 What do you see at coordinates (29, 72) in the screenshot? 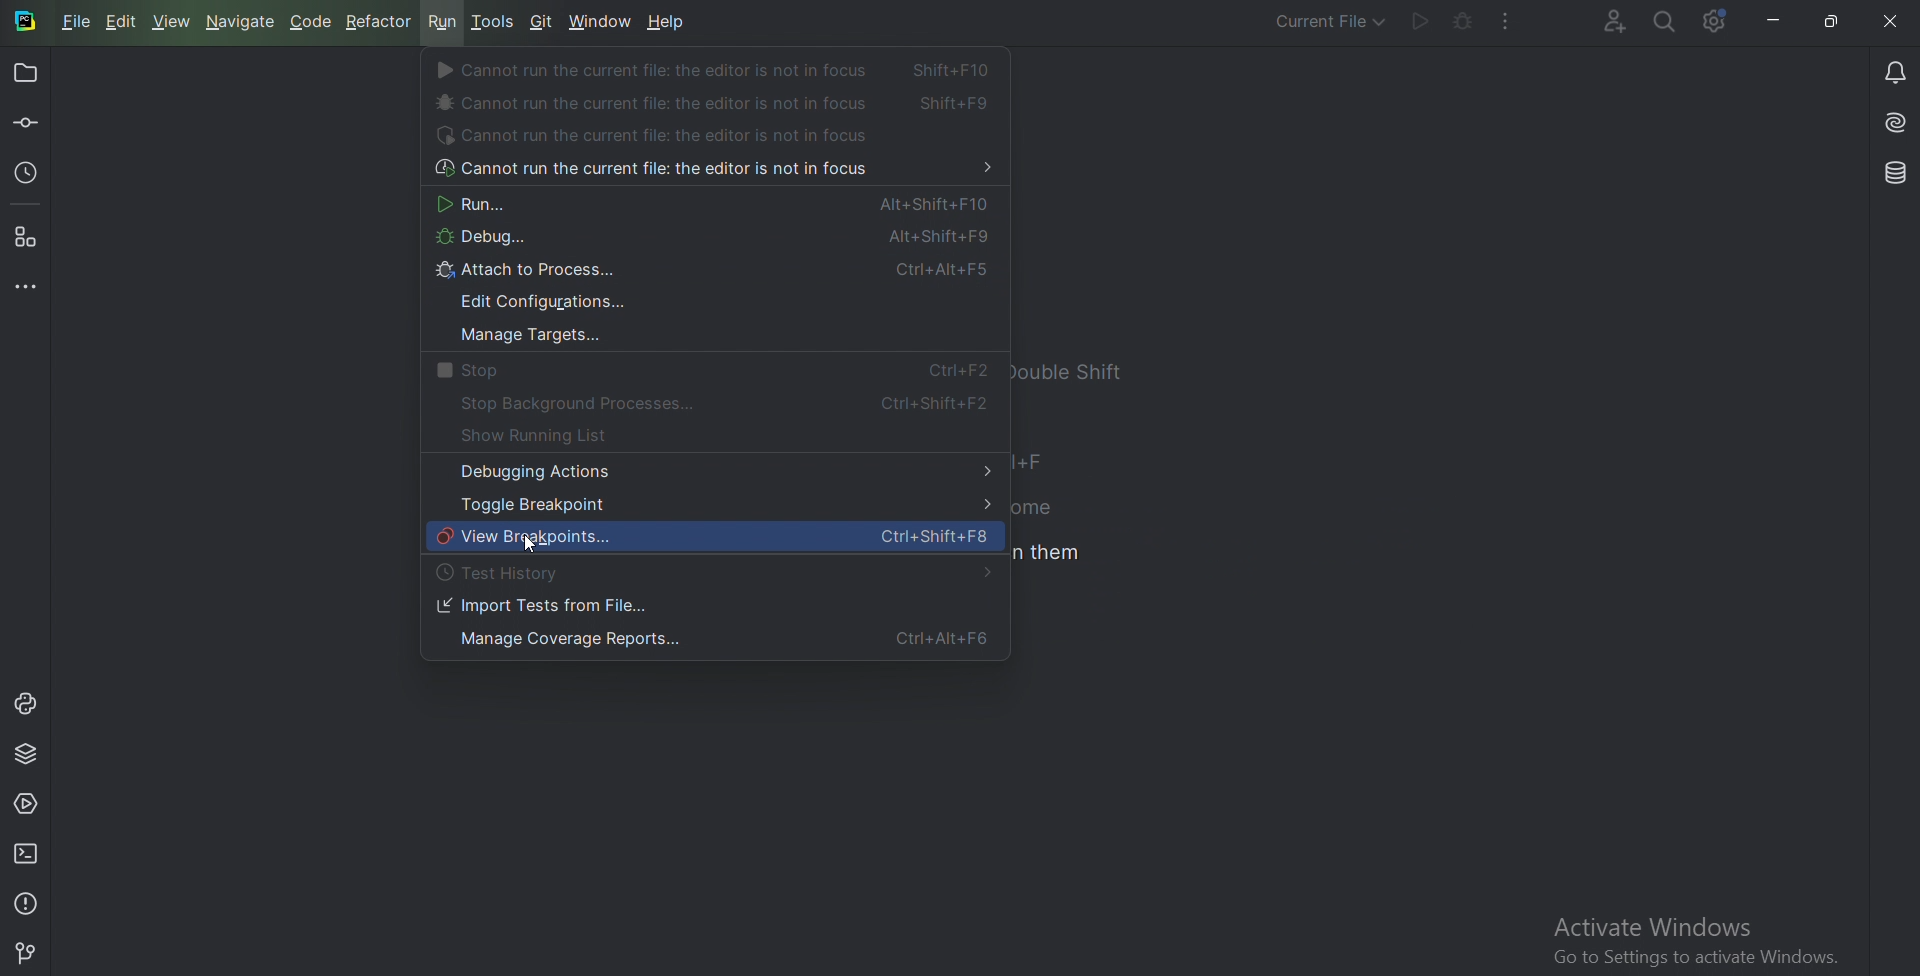
I see `Project` at bounding box center [29, 72].